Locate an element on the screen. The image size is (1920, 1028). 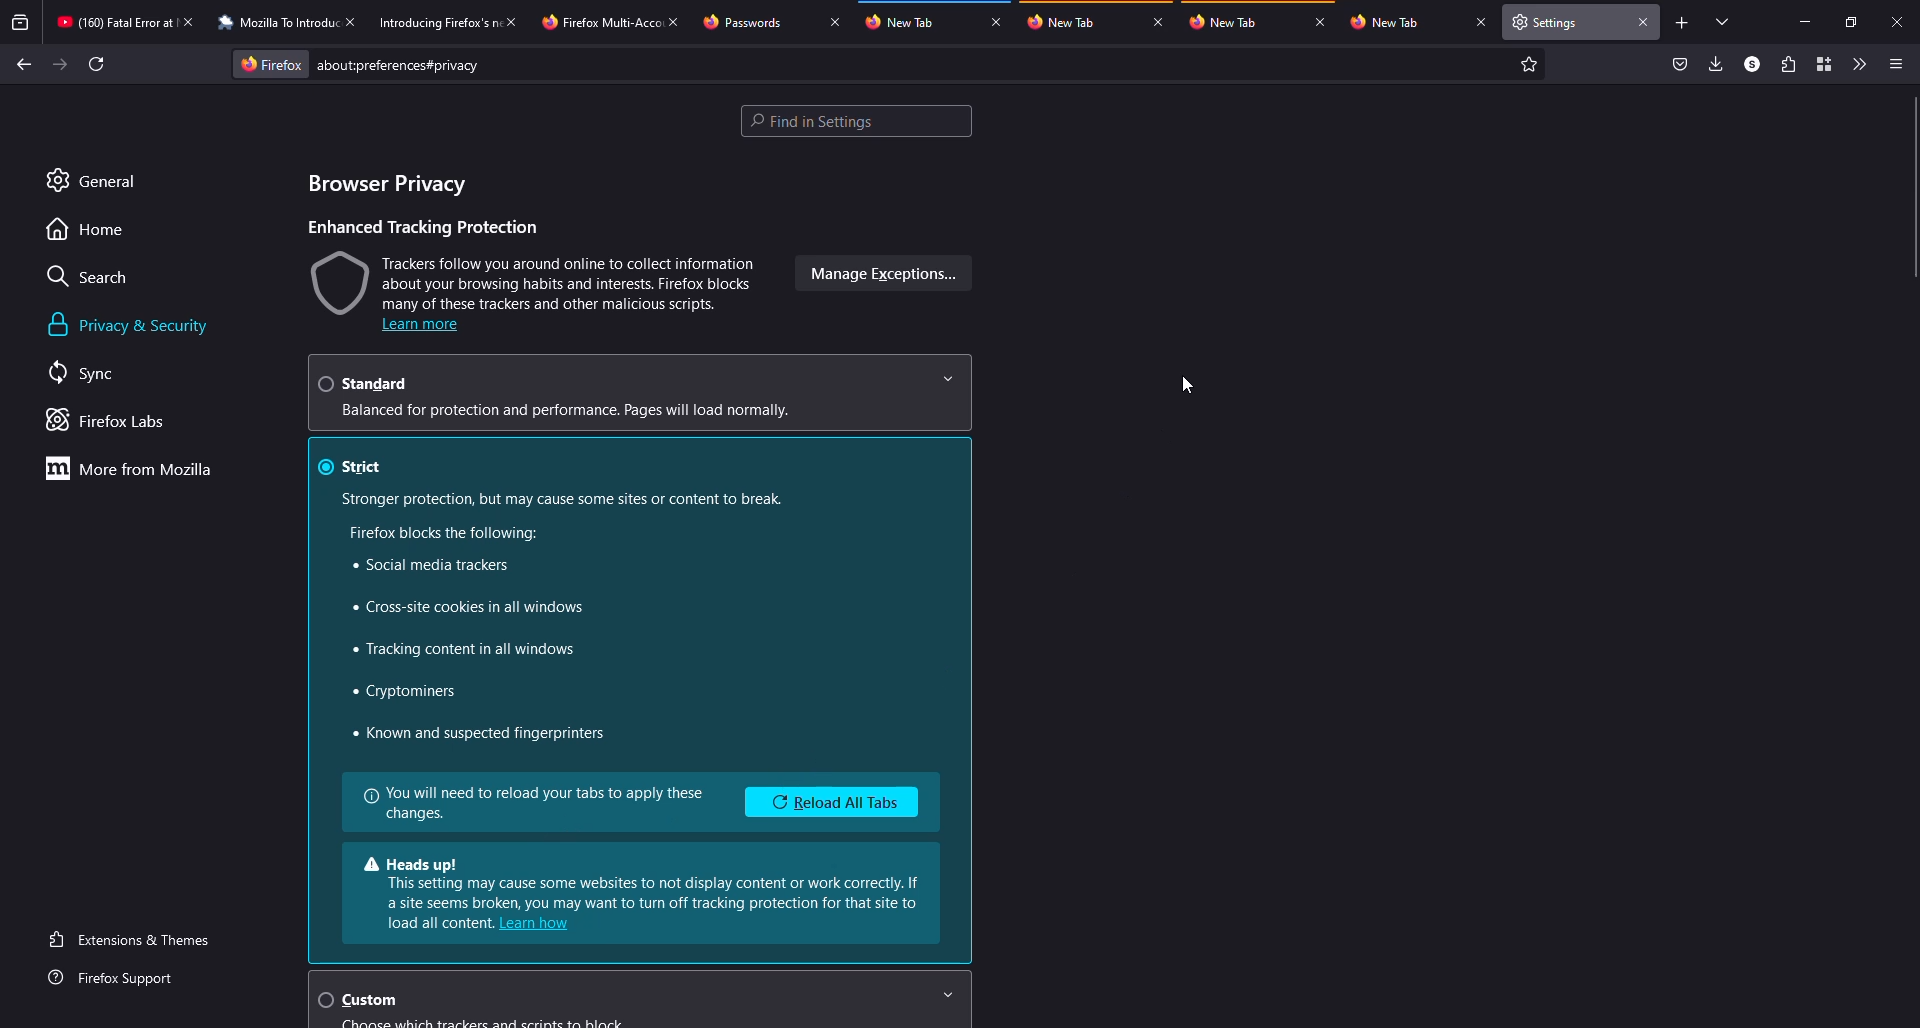
back is located at coordinates (19, 60).